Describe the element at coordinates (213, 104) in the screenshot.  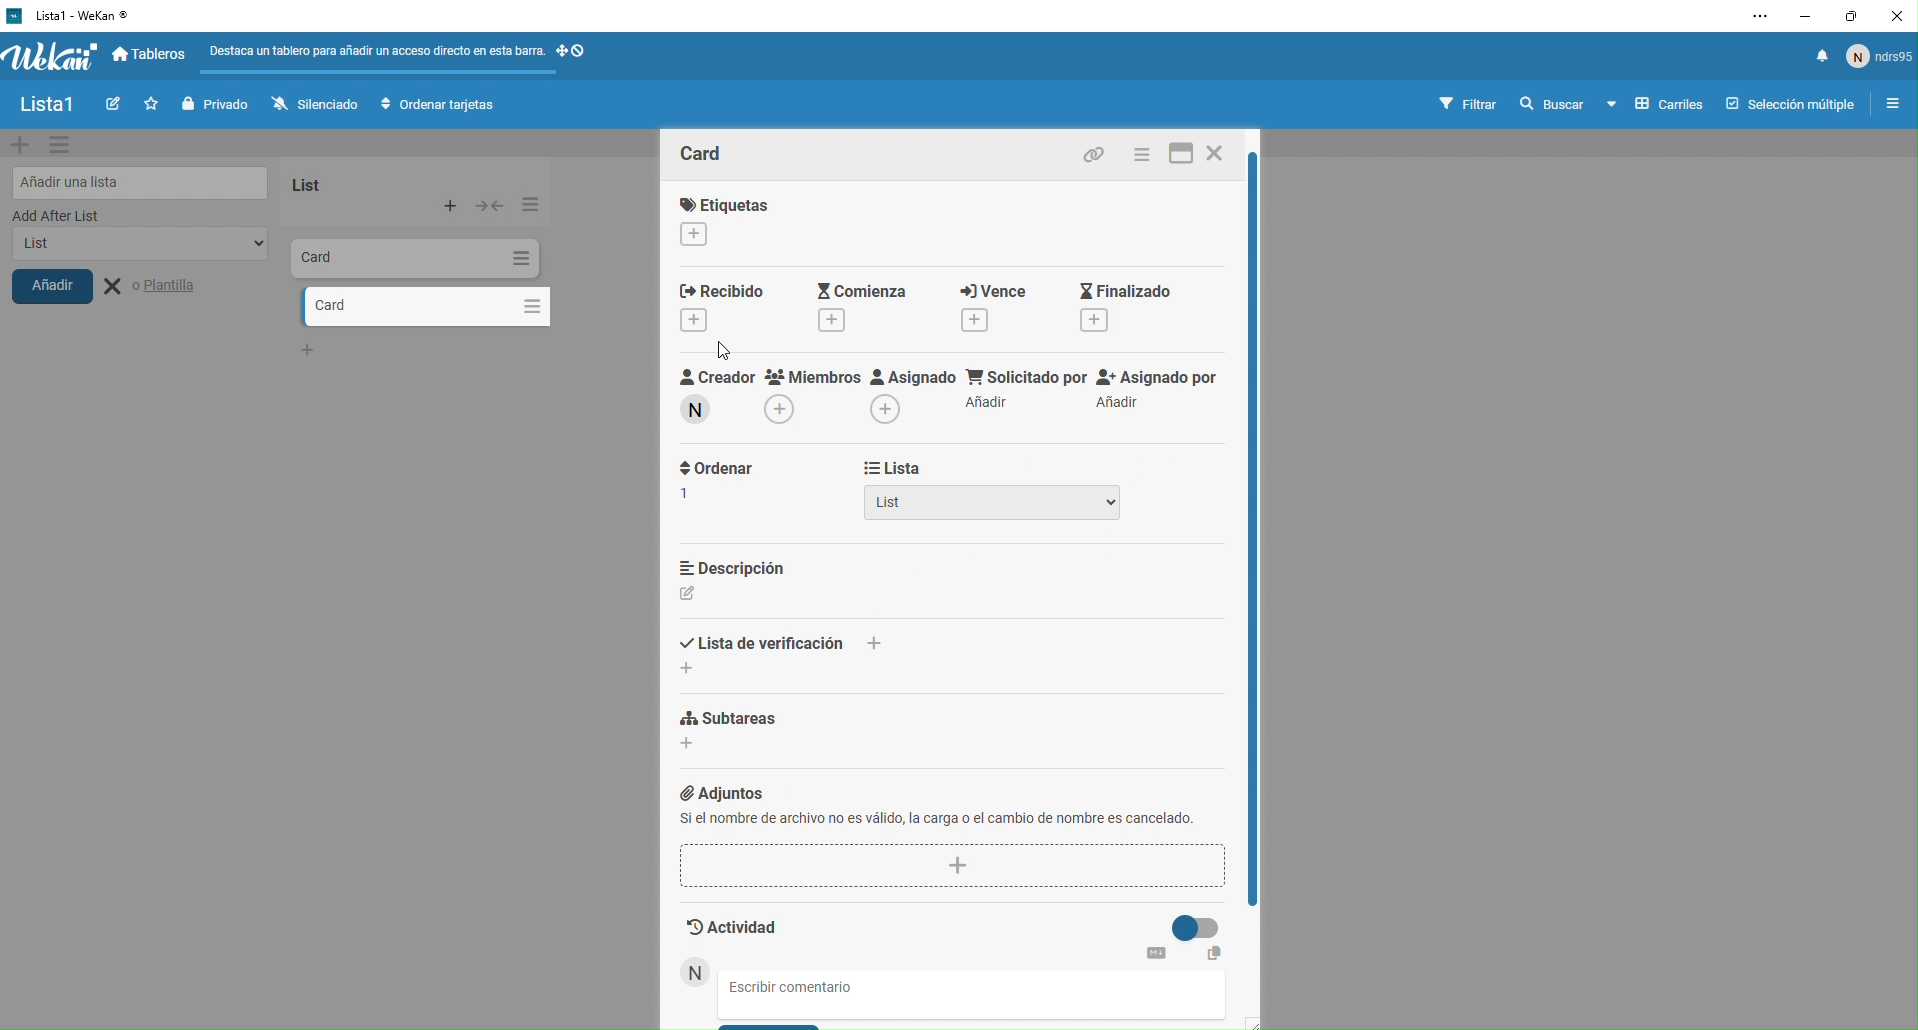
I see `privado` at that location.